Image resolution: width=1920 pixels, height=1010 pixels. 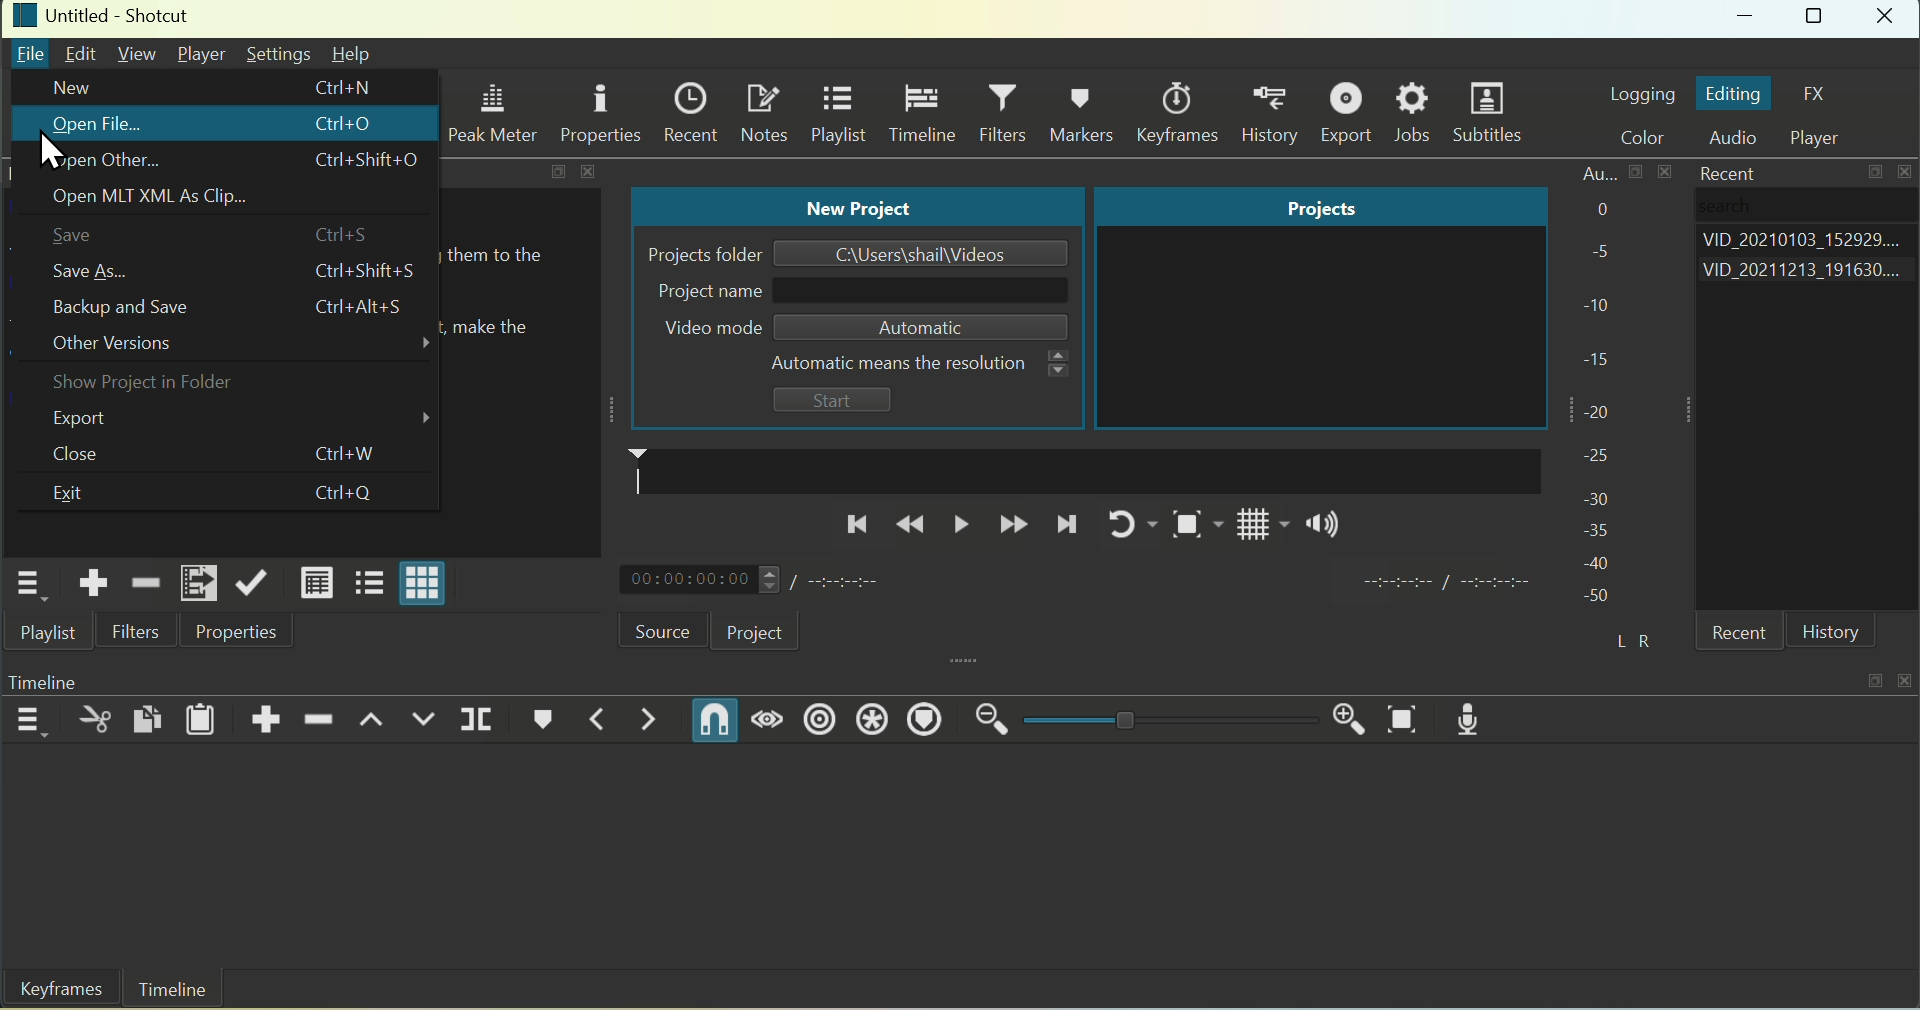 What do you see at coordinates (1817, 19) in the screenshot?
I see `Maximize` at bounding box center [1817, 19].